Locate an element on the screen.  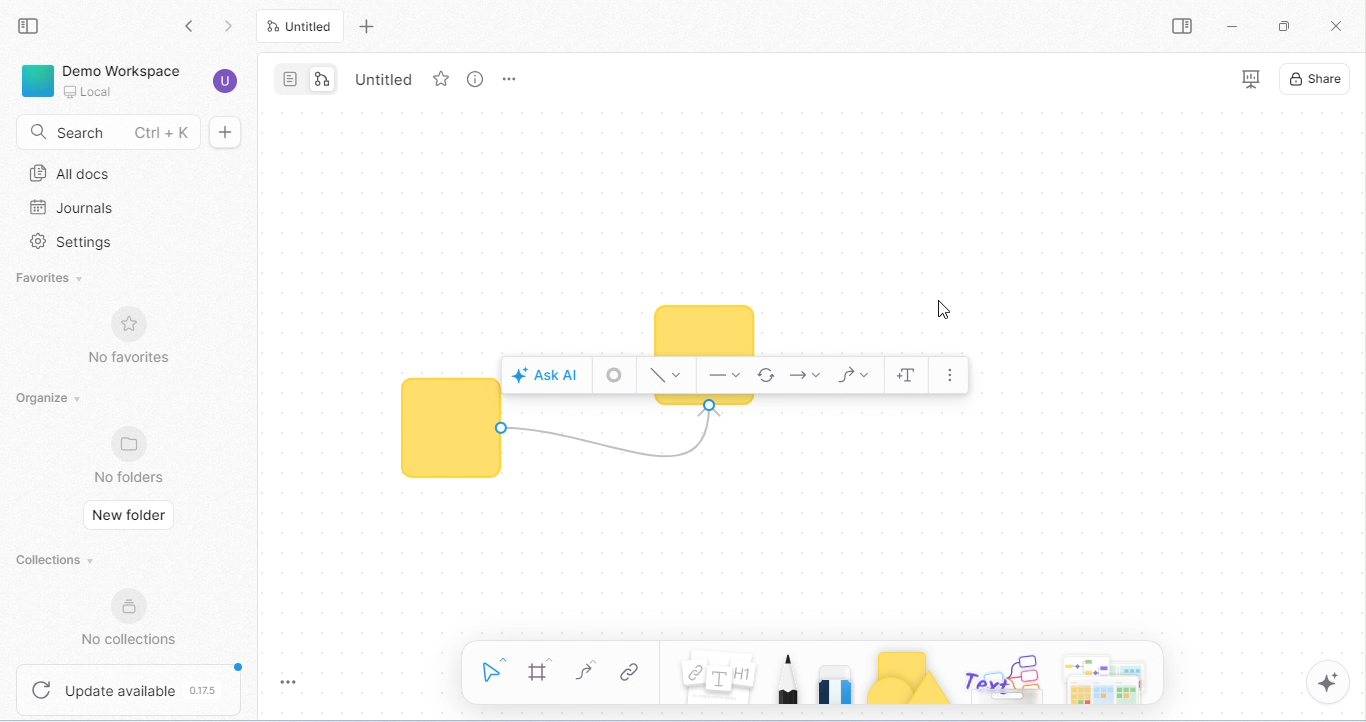
collections is located at coordinates (59, 561).